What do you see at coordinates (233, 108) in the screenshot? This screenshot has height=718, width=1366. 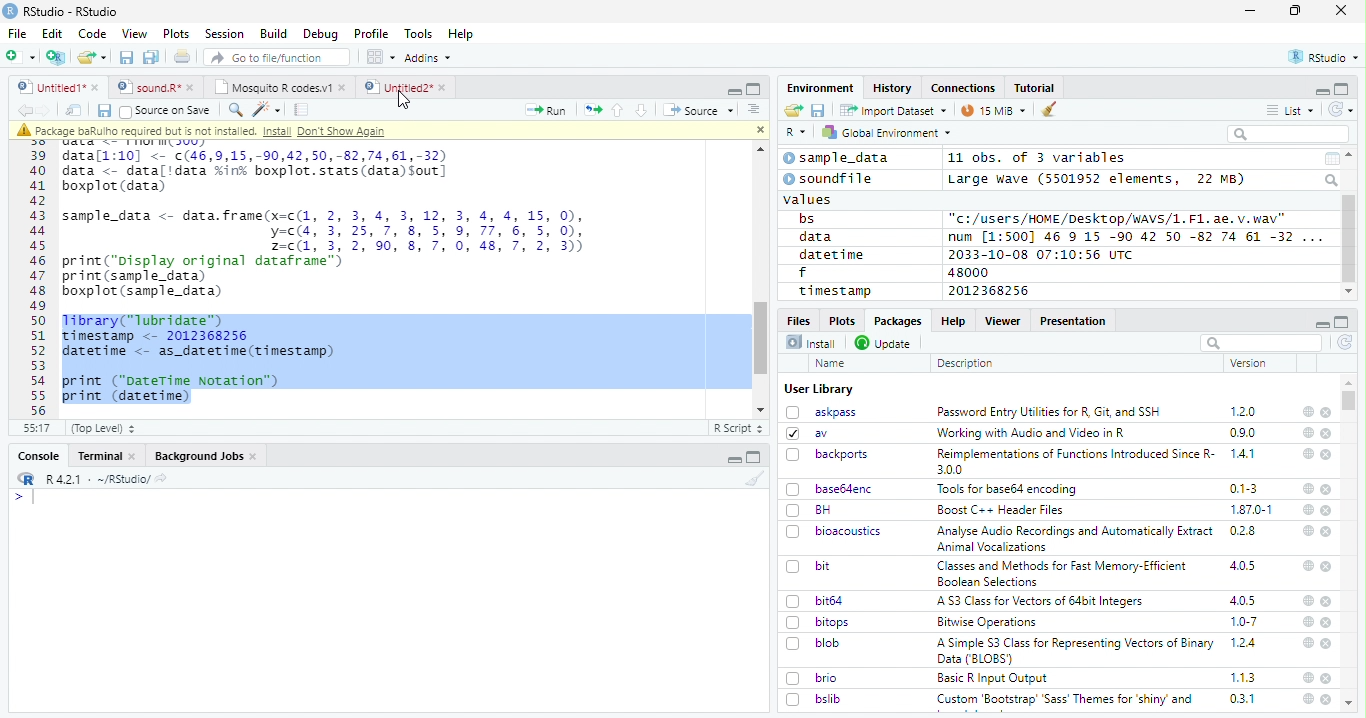 I see `find` at bounding box center [233, 108].